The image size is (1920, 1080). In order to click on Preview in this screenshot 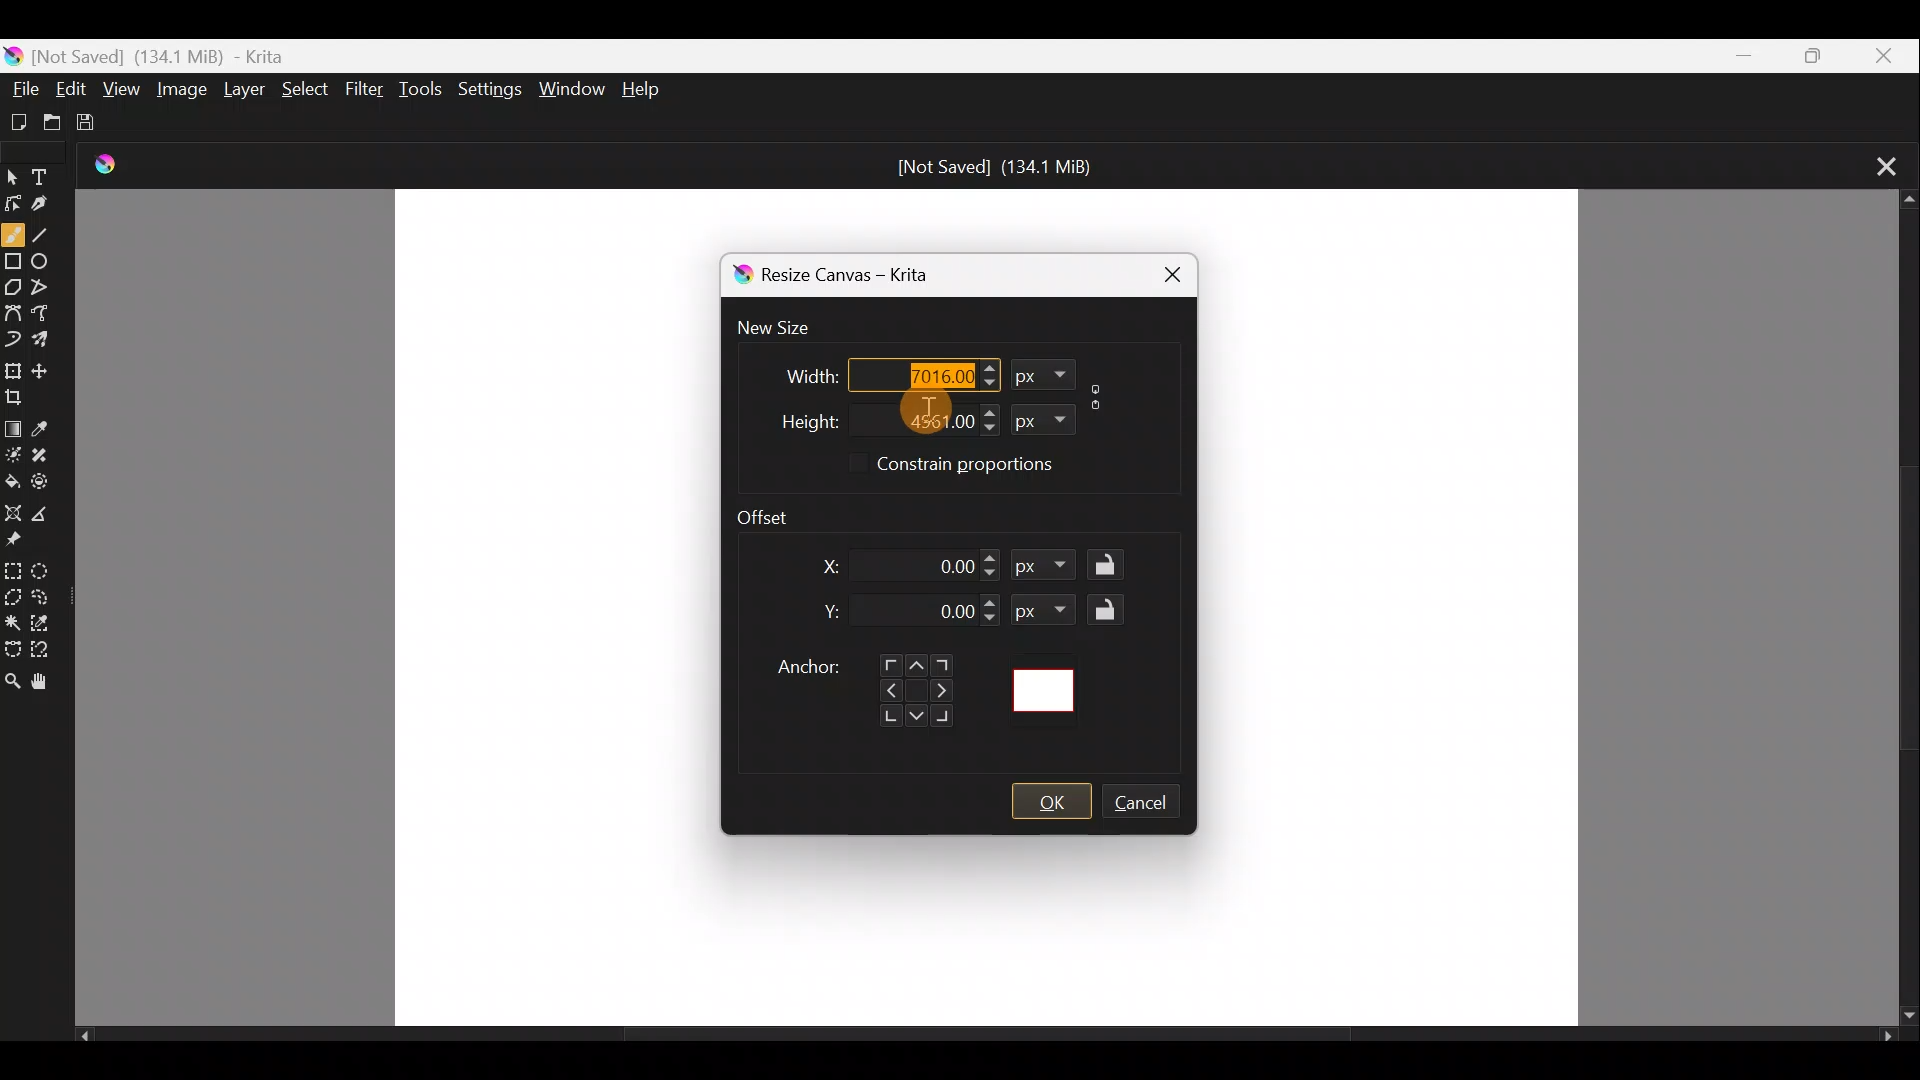, I will do `click(1055, 690)`.